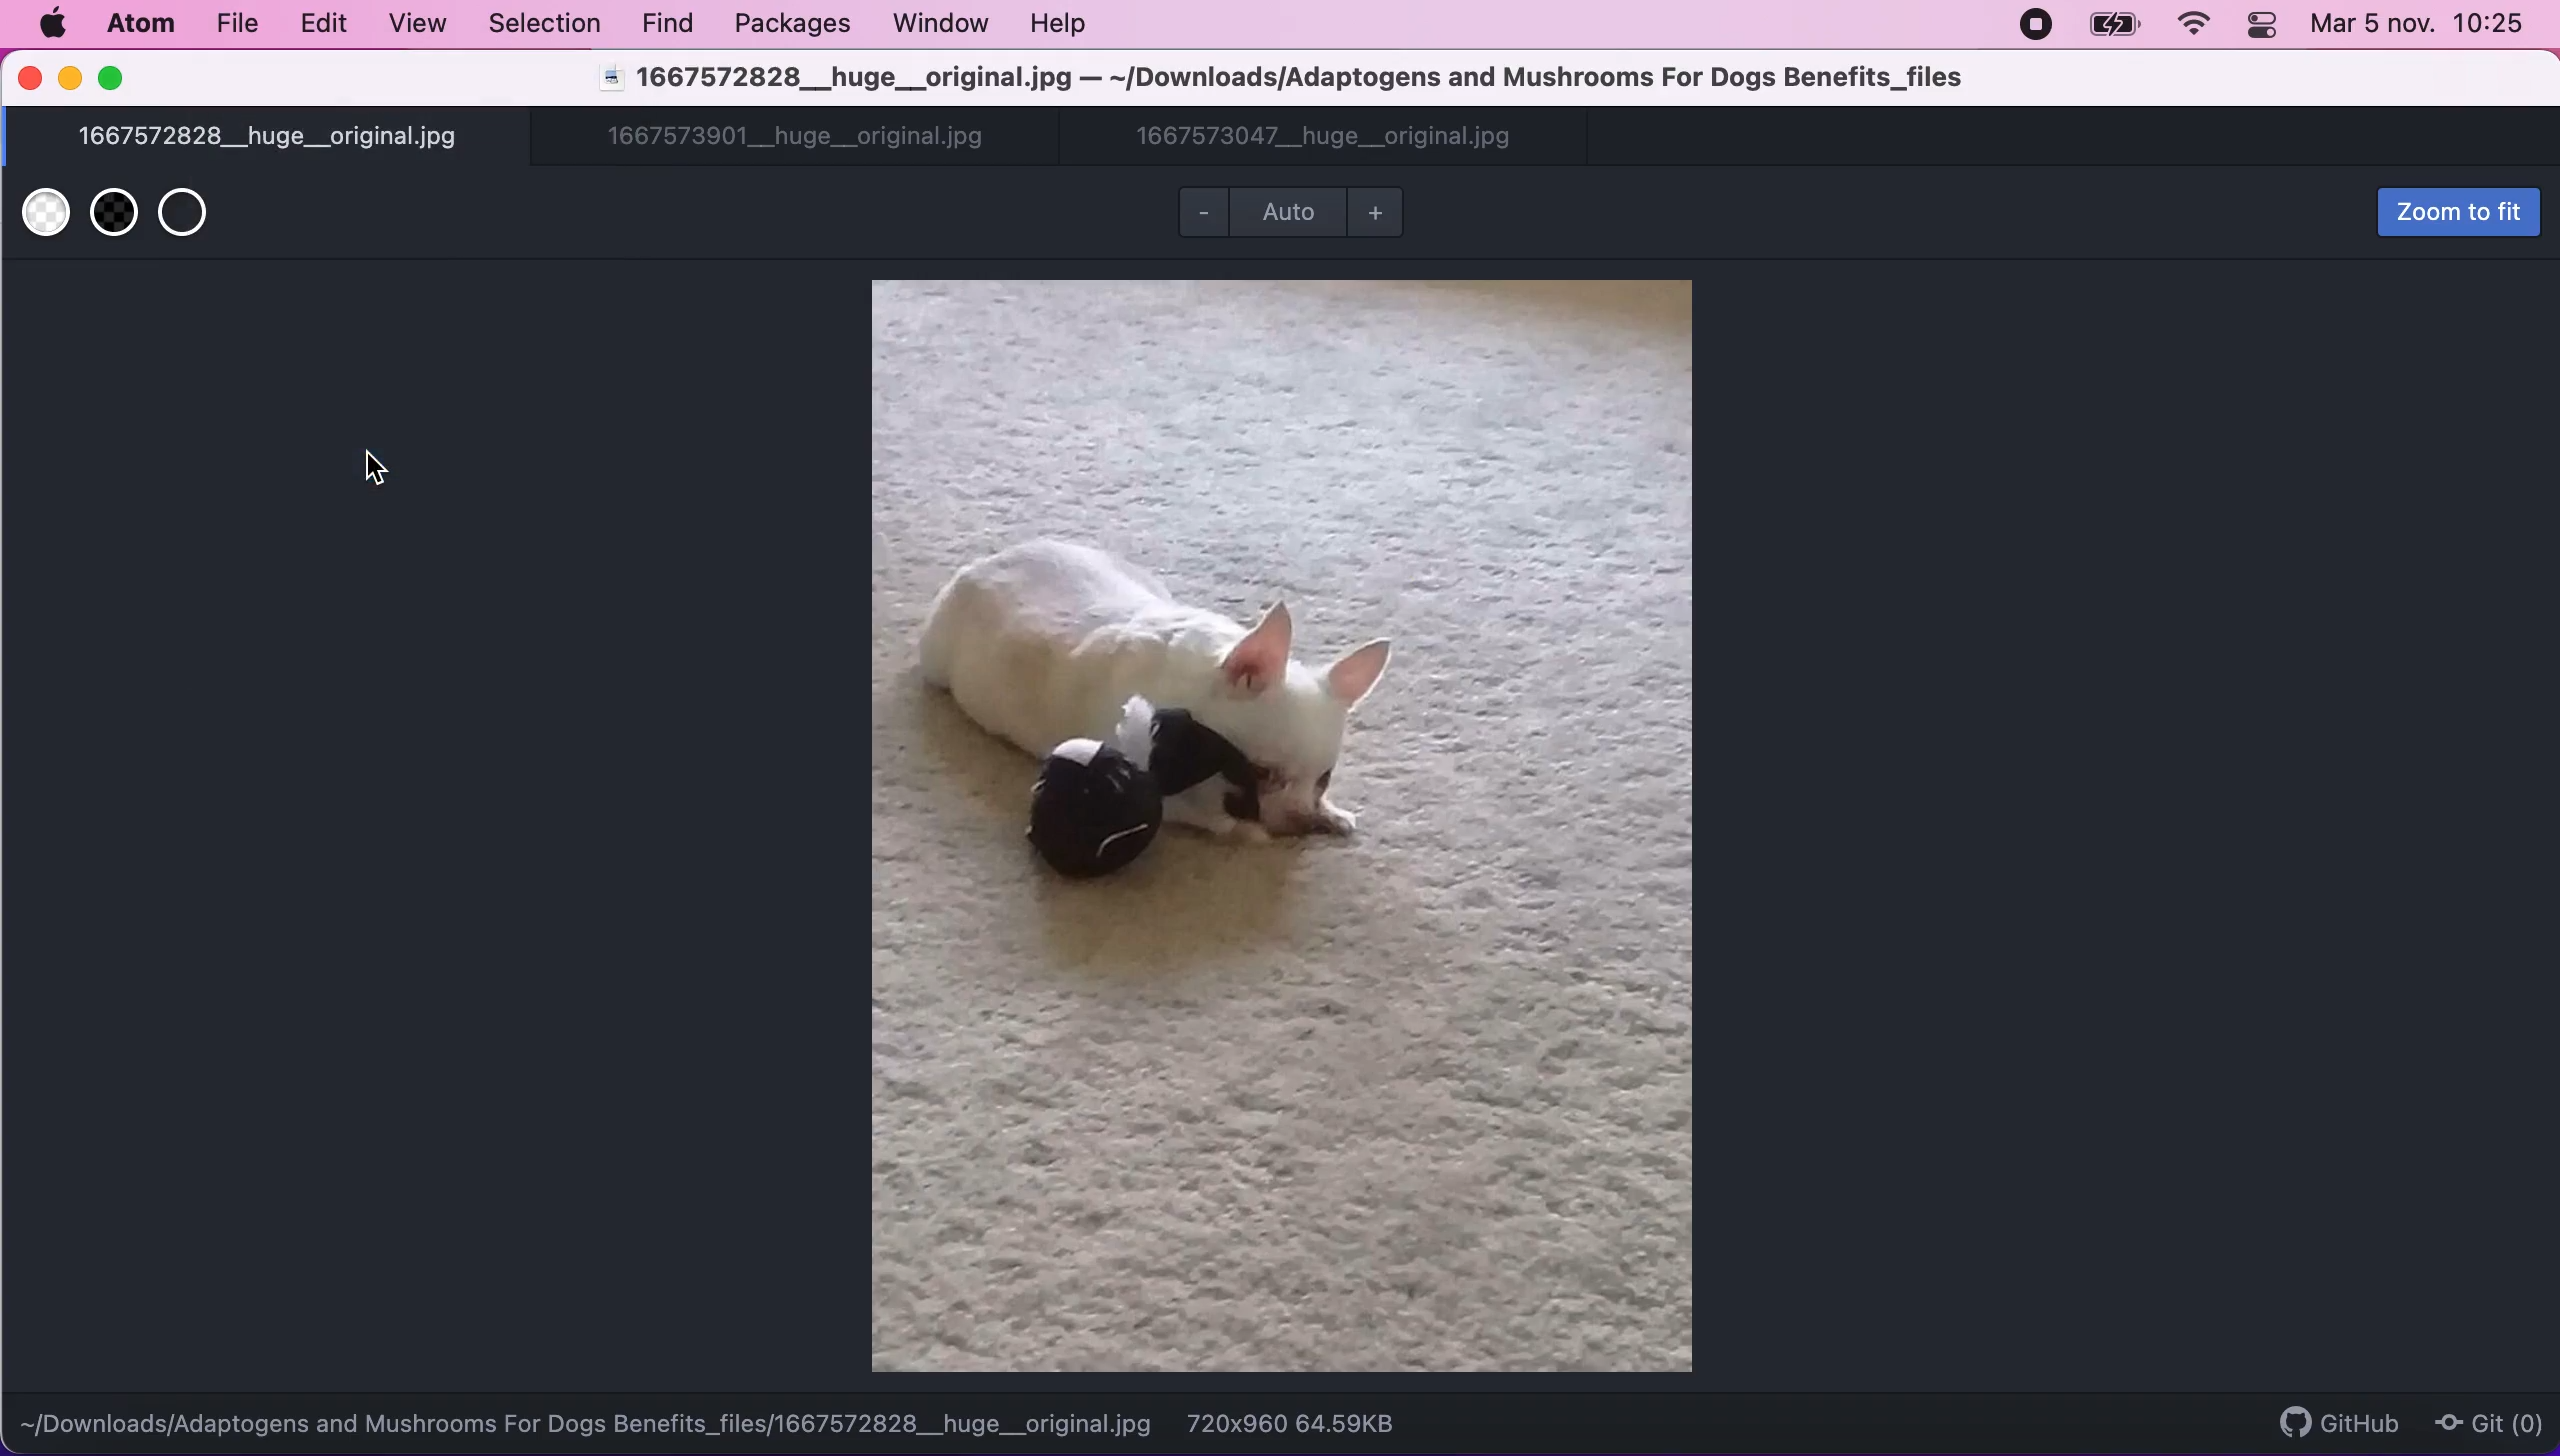  Describe the element at coordinates (939, 24) in the screenshot. I see `window` at that location.